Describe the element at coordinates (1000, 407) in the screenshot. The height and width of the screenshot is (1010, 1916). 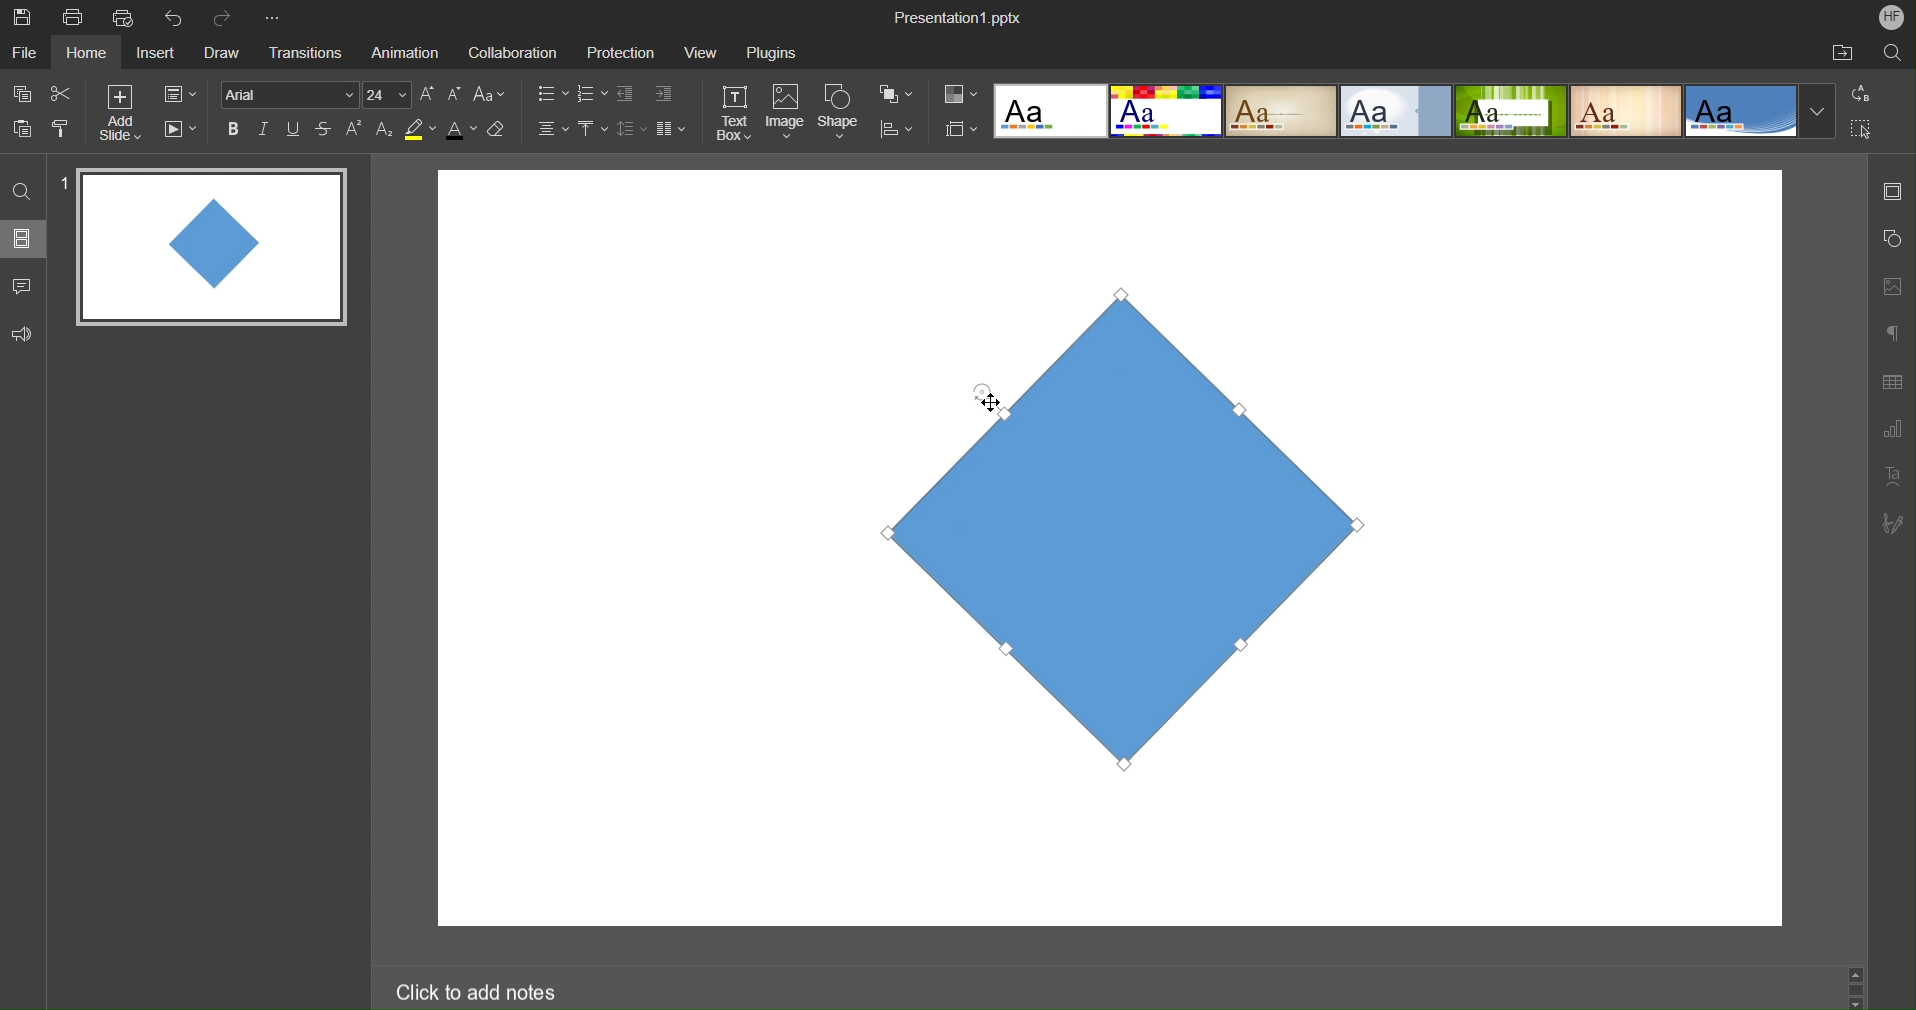
I see `Cursor` at that location.